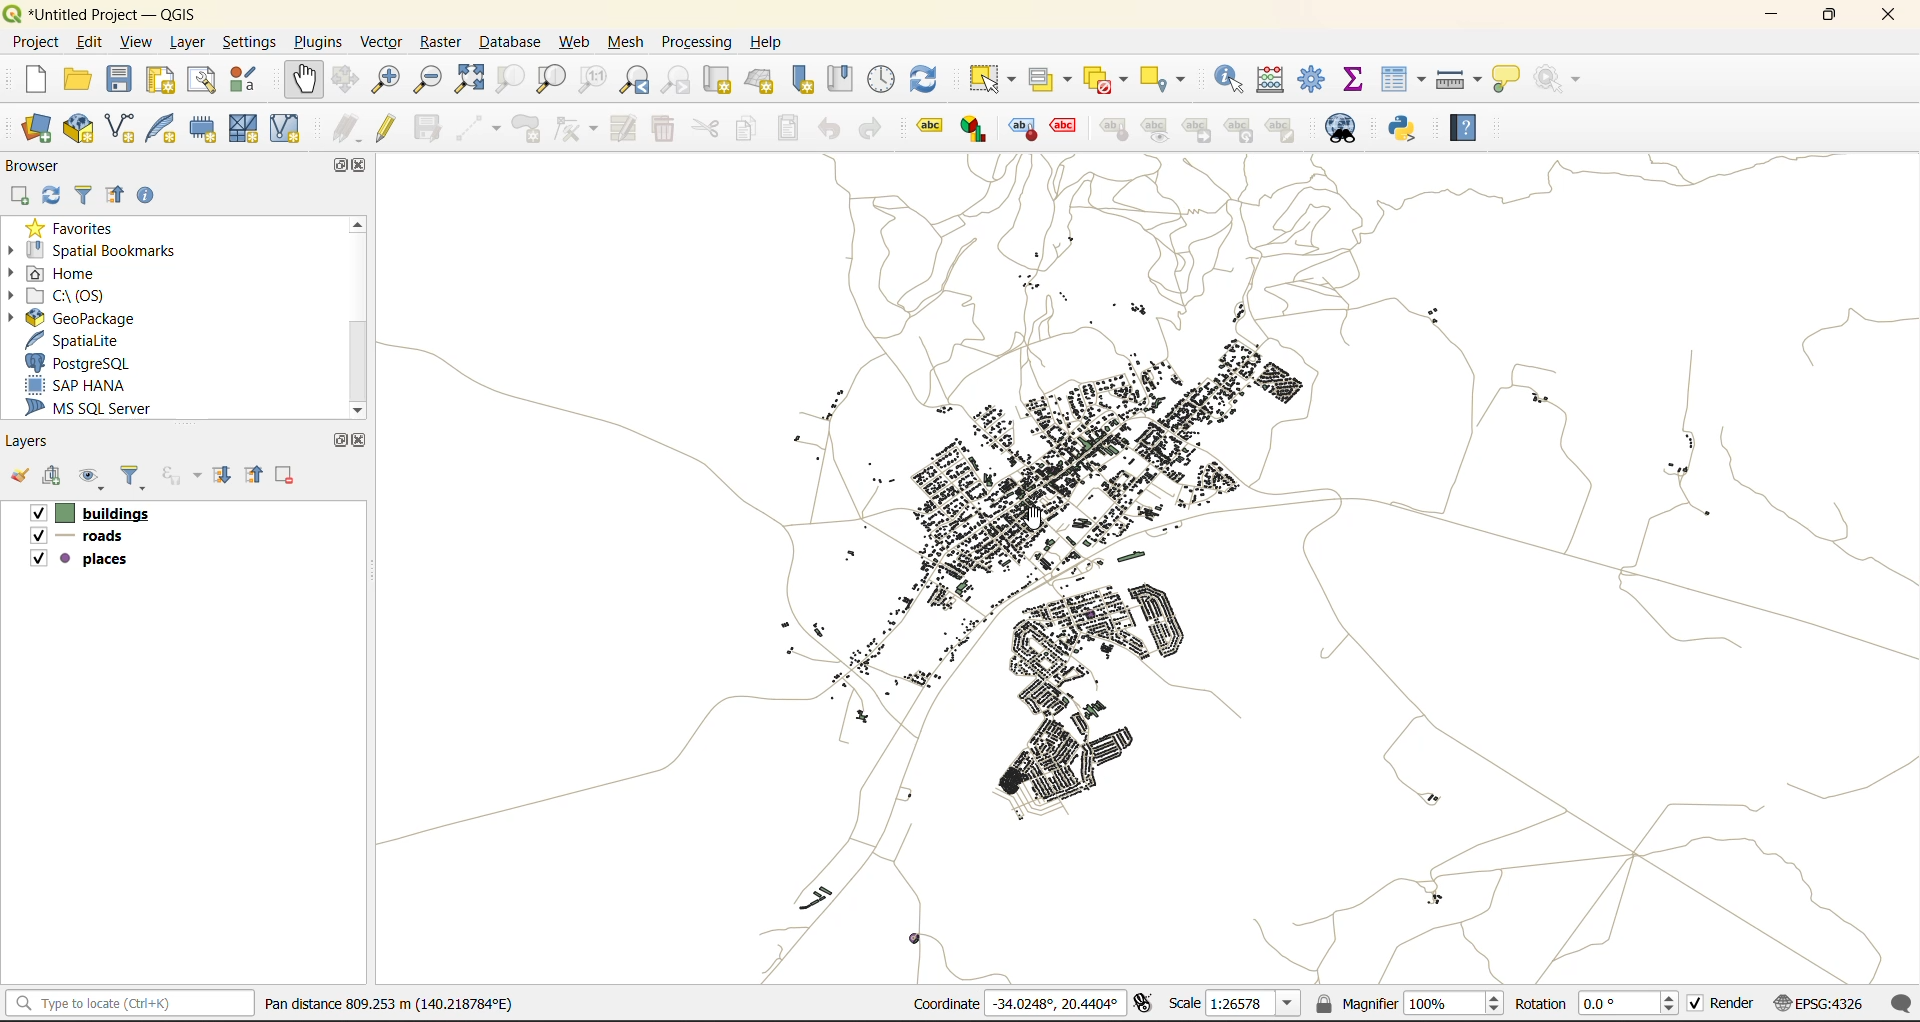  Describe the element at coordinates (359, 317) in the screenshot. I see `scroll bar` at that location.